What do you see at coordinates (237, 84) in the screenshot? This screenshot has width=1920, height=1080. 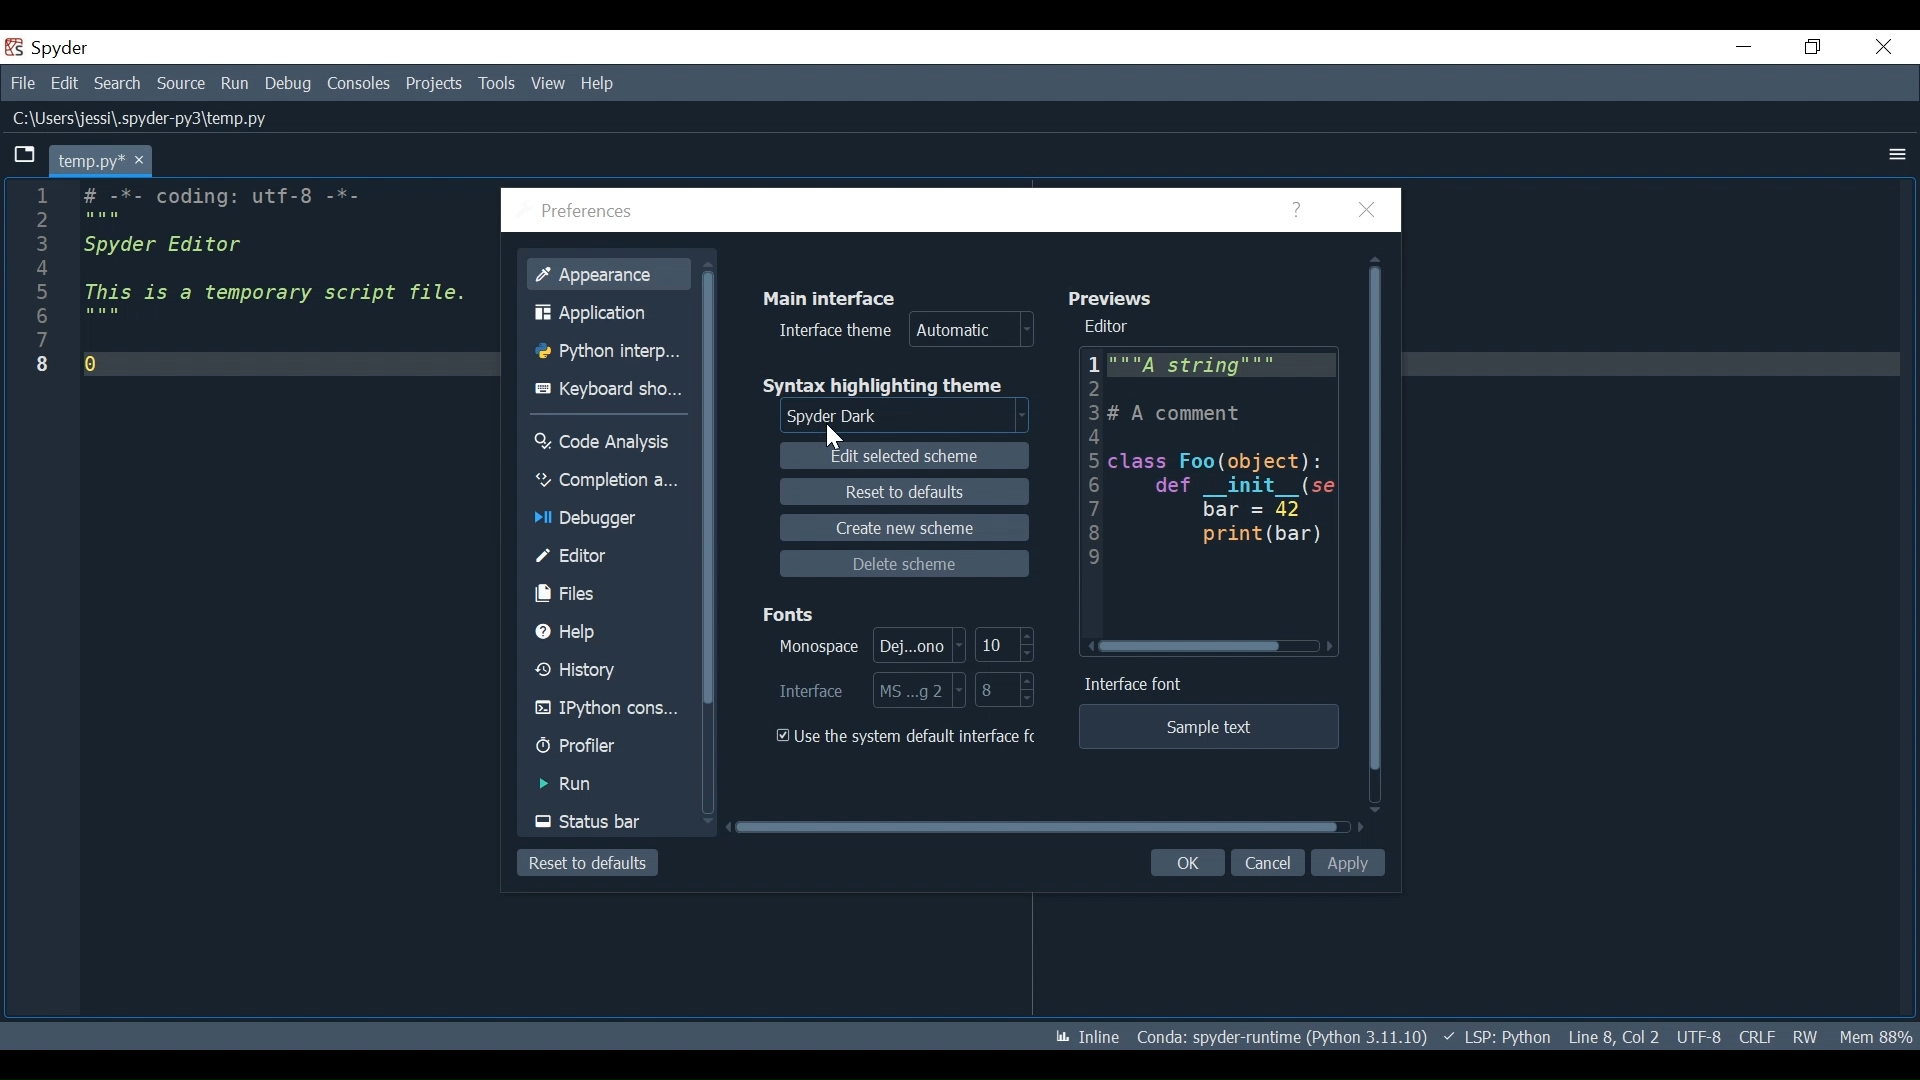 I see `Run` at bounding box center [237, 84].